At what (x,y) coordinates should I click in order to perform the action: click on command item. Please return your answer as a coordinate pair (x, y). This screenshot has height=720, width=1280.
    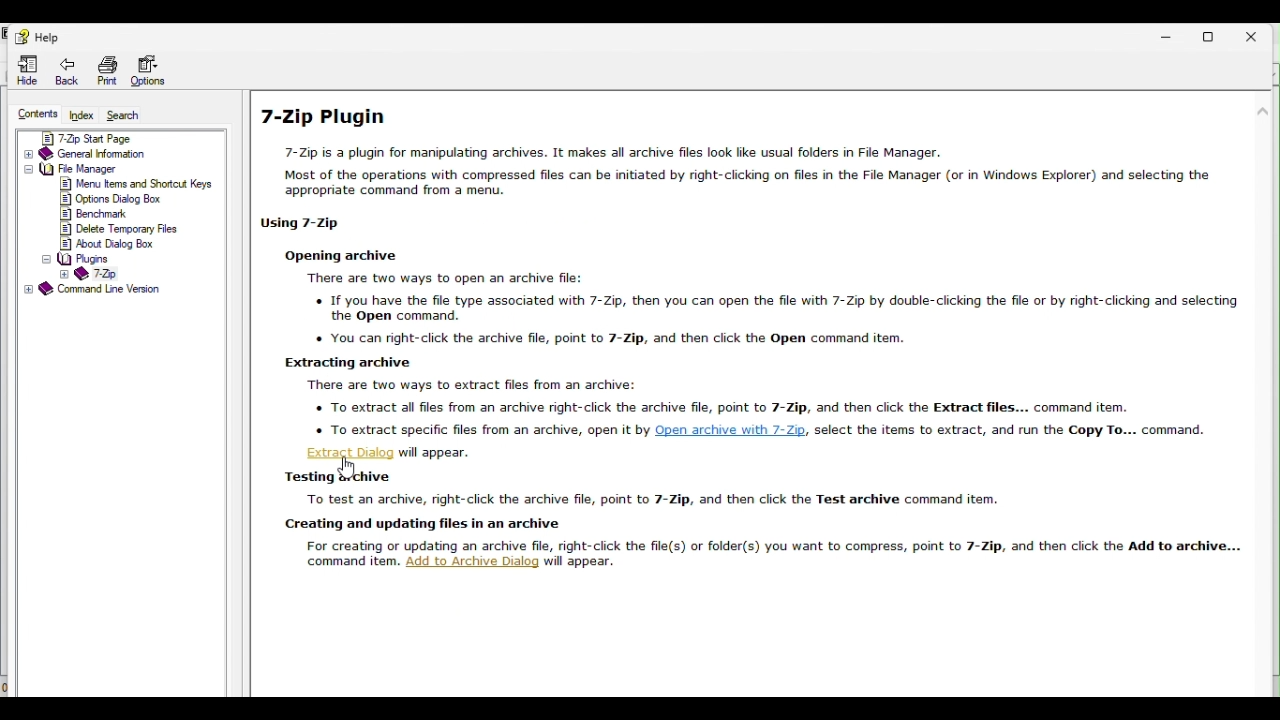
    Looking at the image, I should click on (352, 562).